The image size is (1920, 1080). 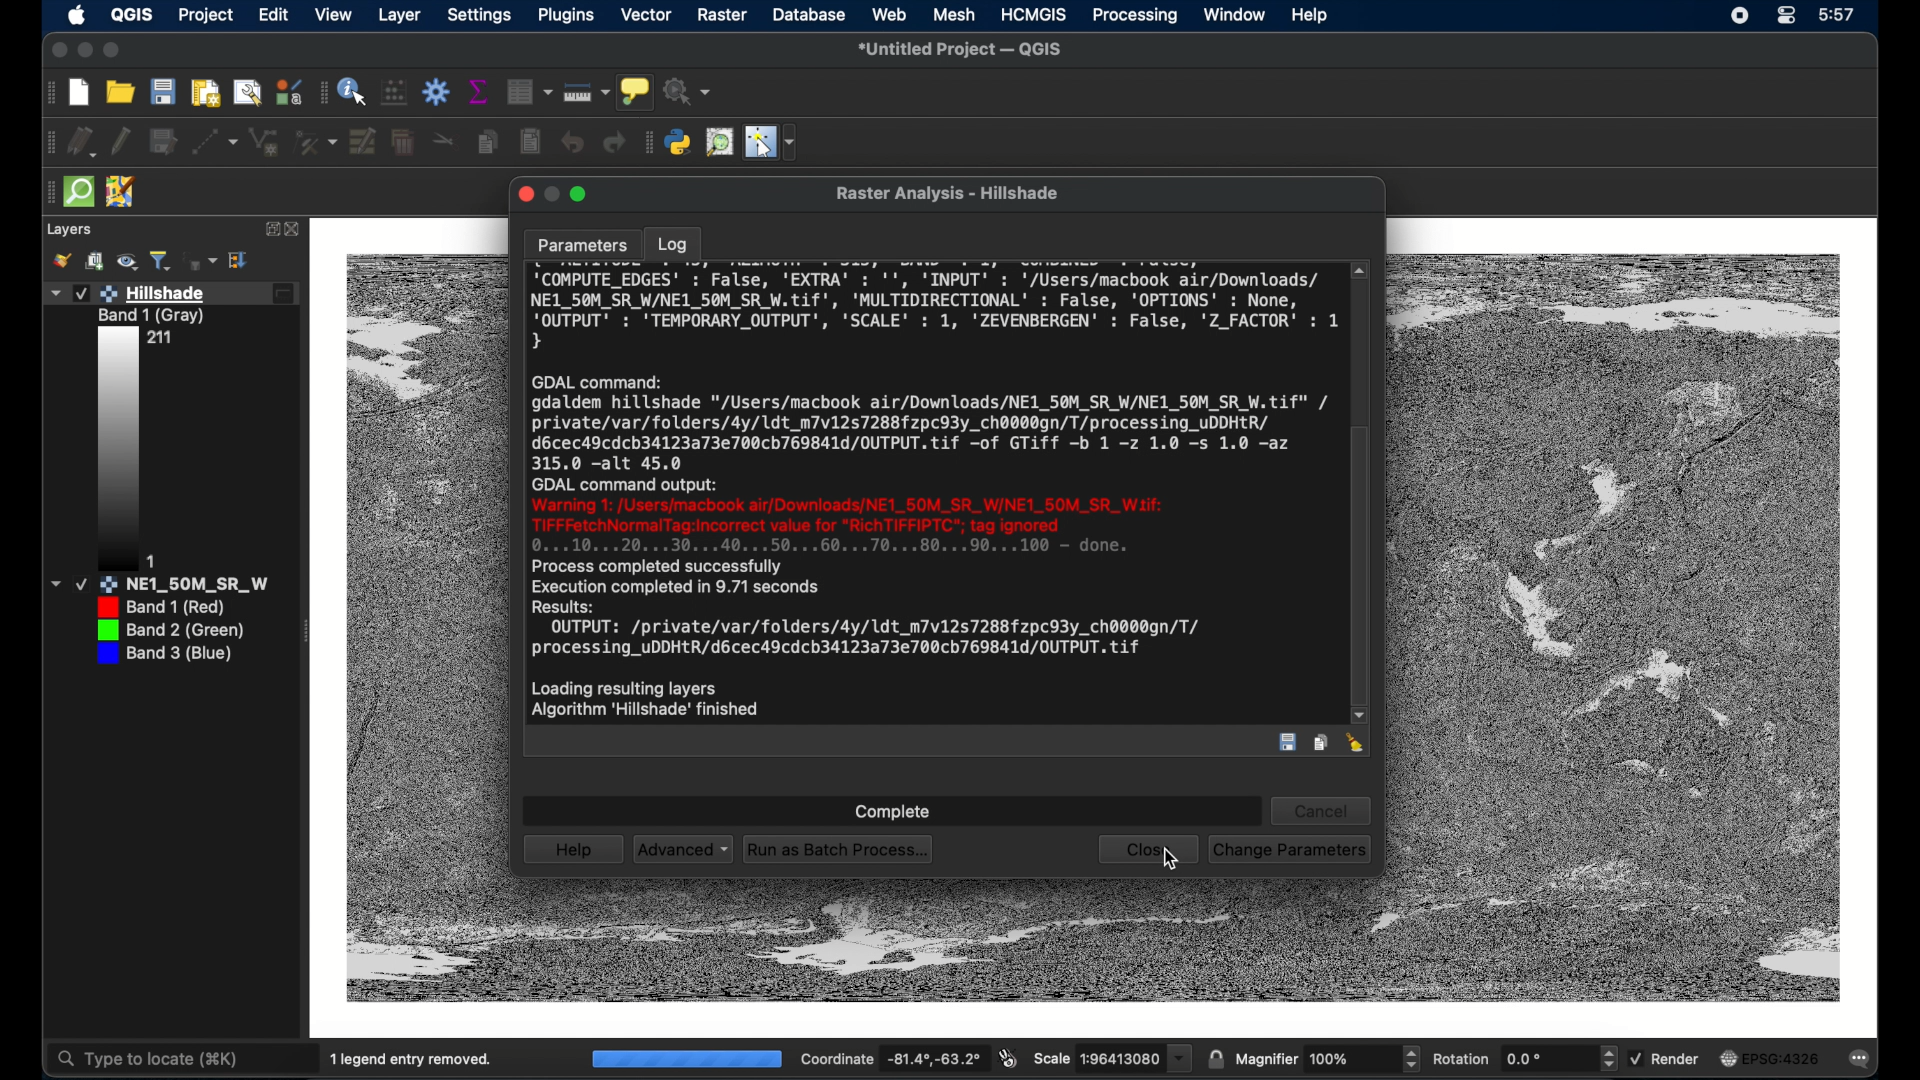 I want to click on cursor, so click(x=1170, y=860).